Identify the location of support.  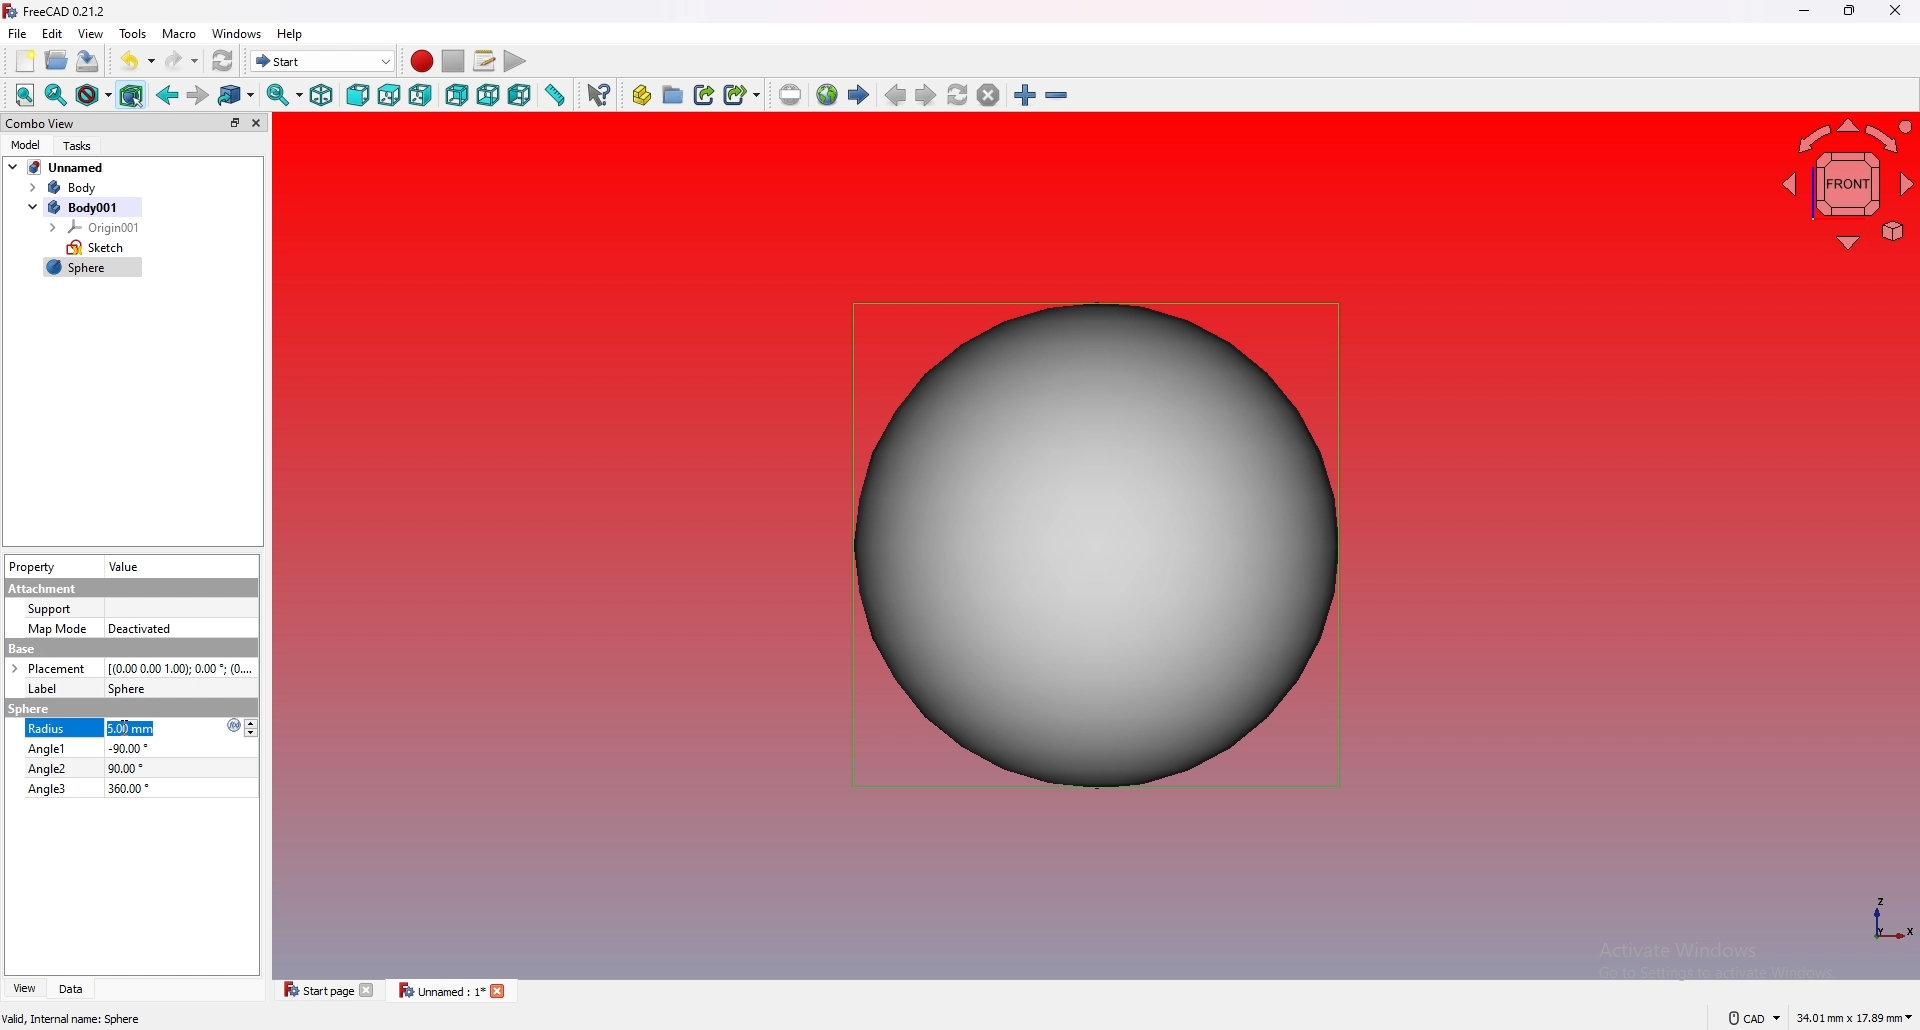
(53, 609).